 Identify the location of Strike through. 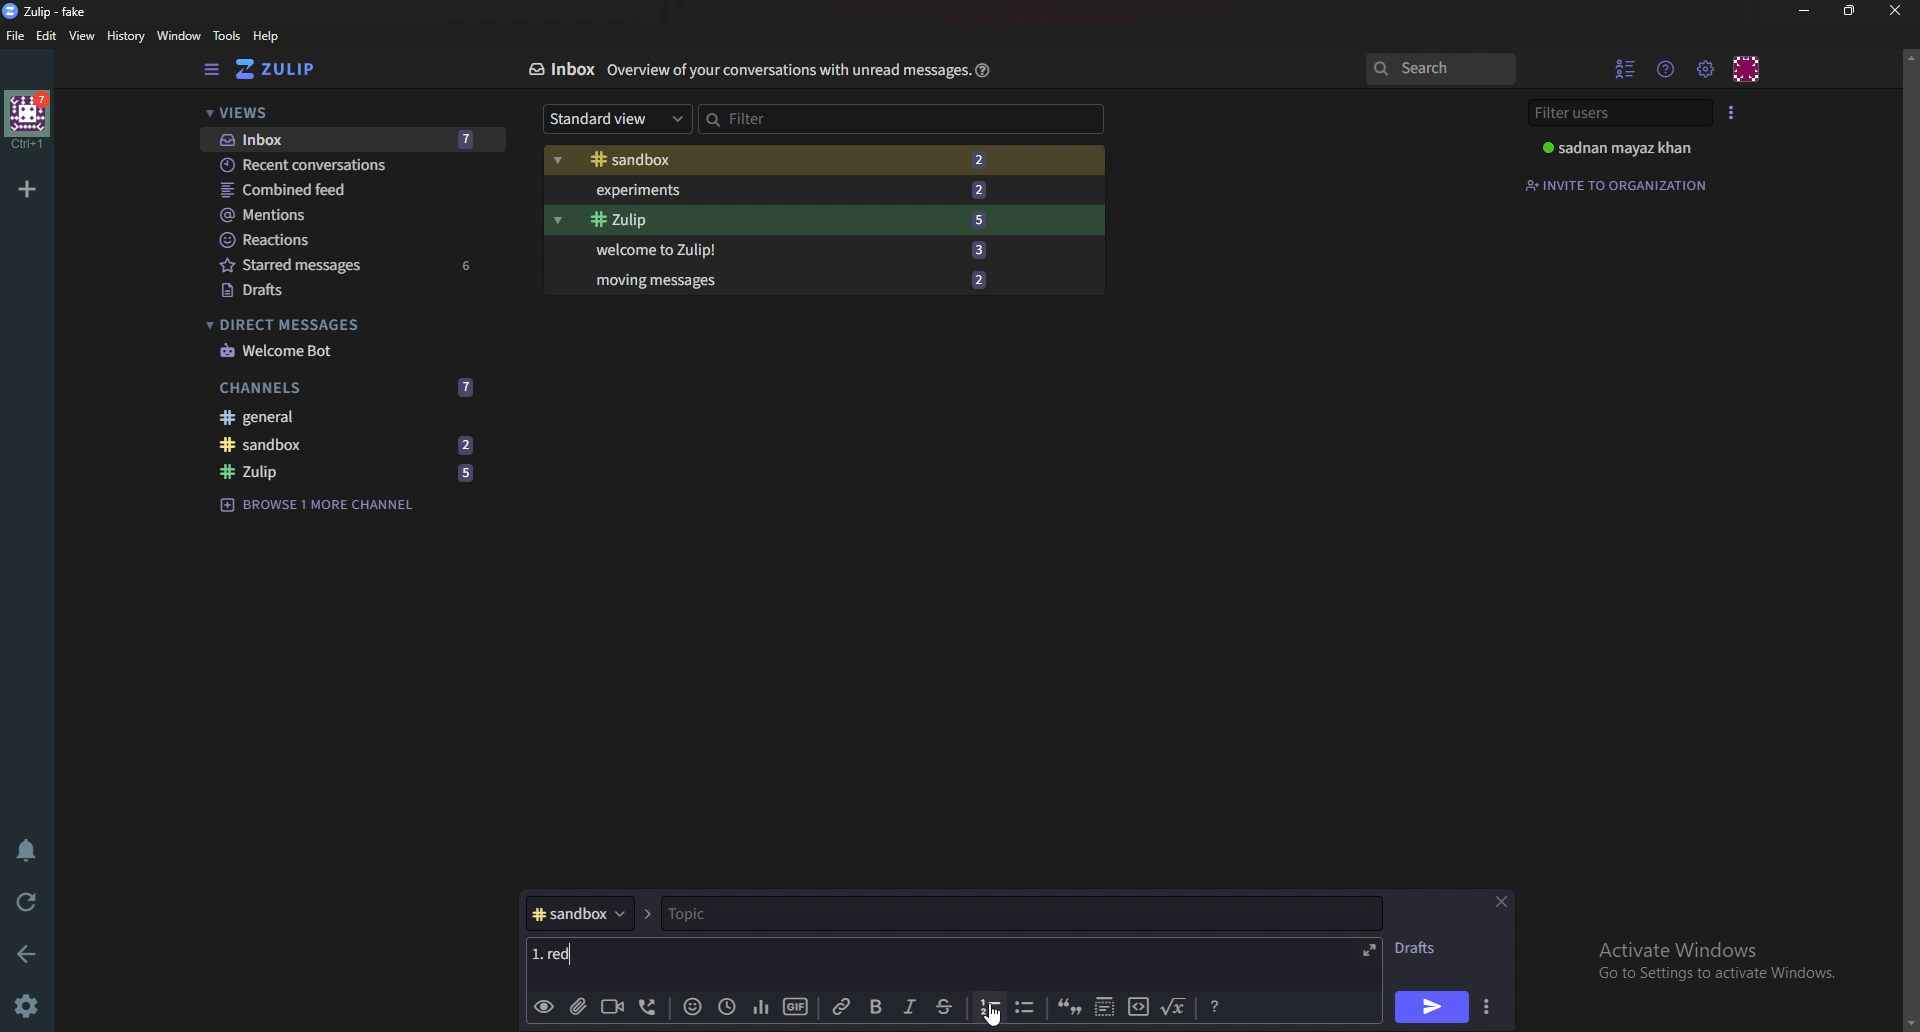
(945, 1007).